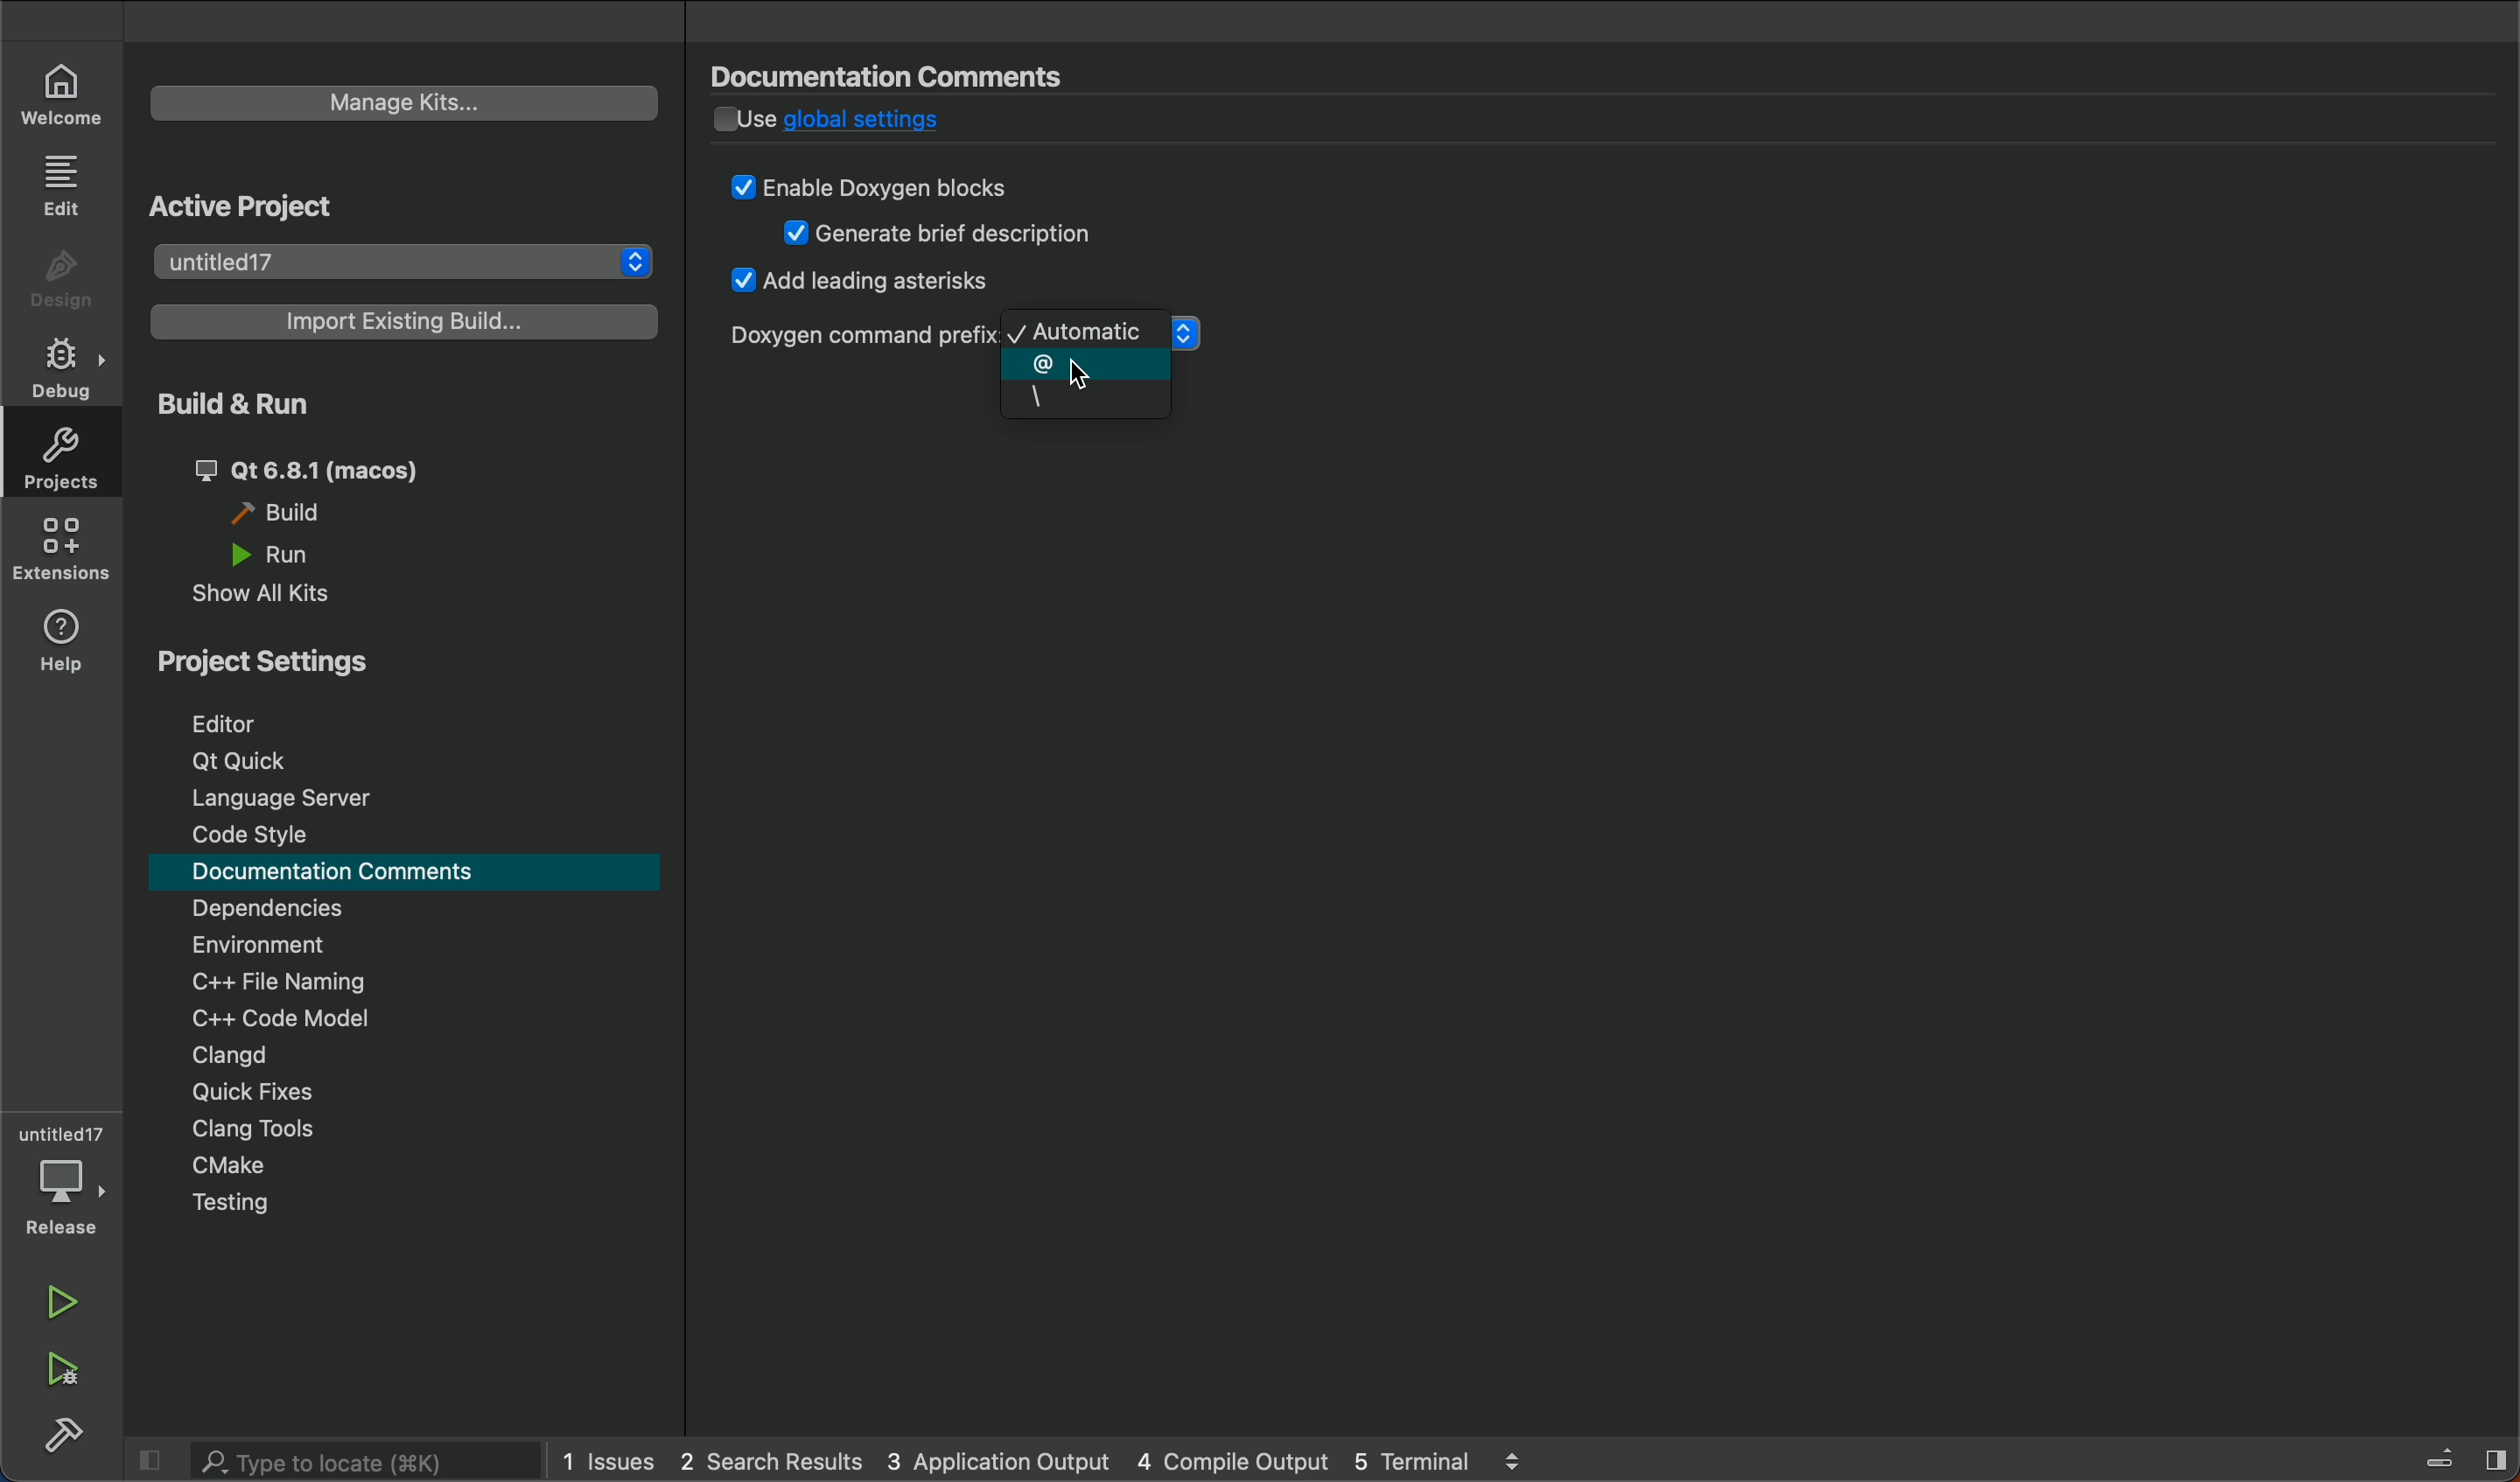 Image resolution: width=2520 pixels, height=1482 pixels. I want to click on quick fixes, so click(264, 1092).